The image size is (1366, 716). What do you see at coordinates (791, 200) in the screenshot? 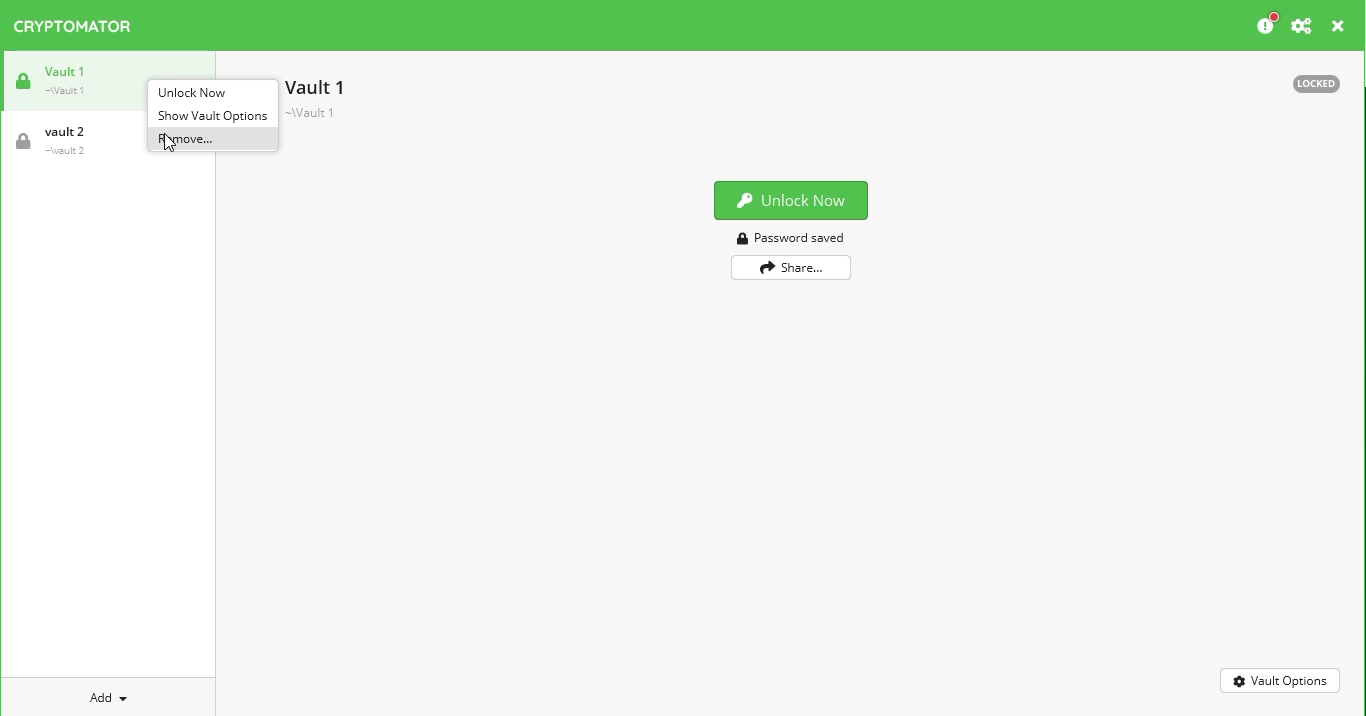
I see `unlock now` at bounding box center [791, 200].